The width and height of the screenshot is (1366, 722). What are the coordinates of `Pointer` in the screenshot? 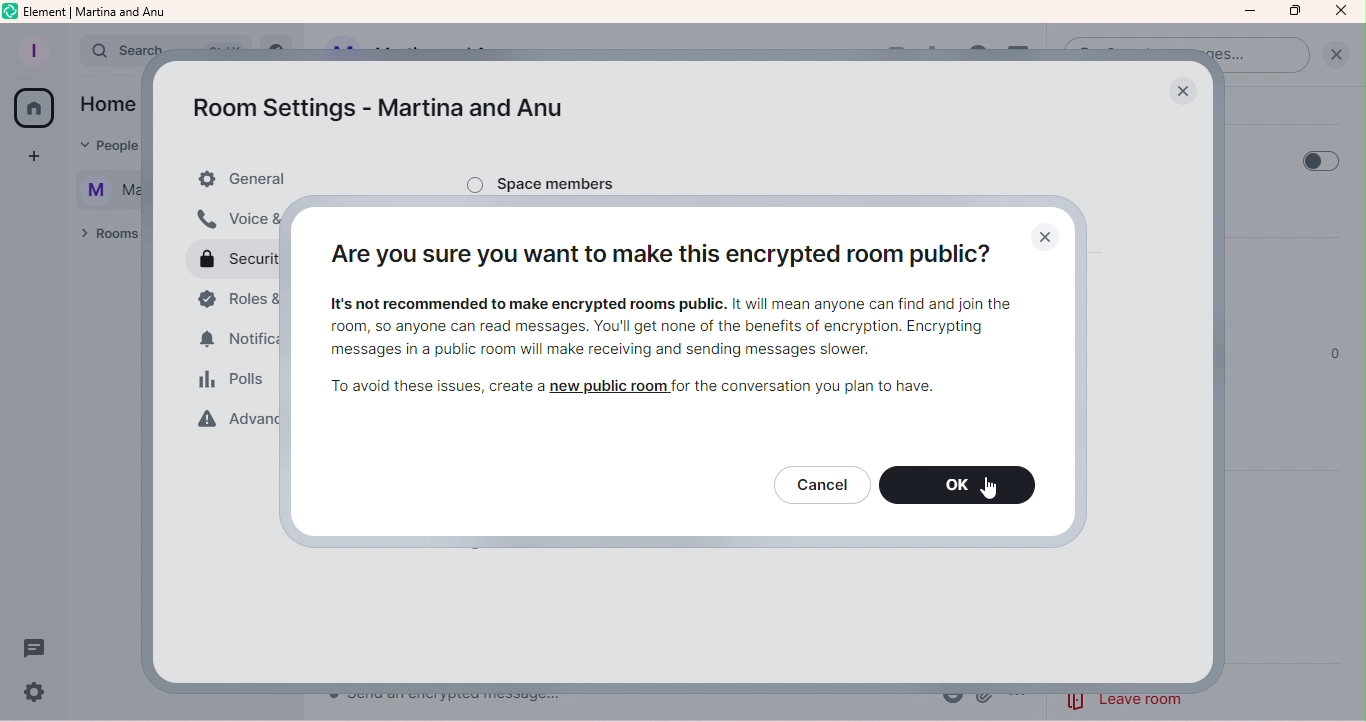 It's located at (989, 493).